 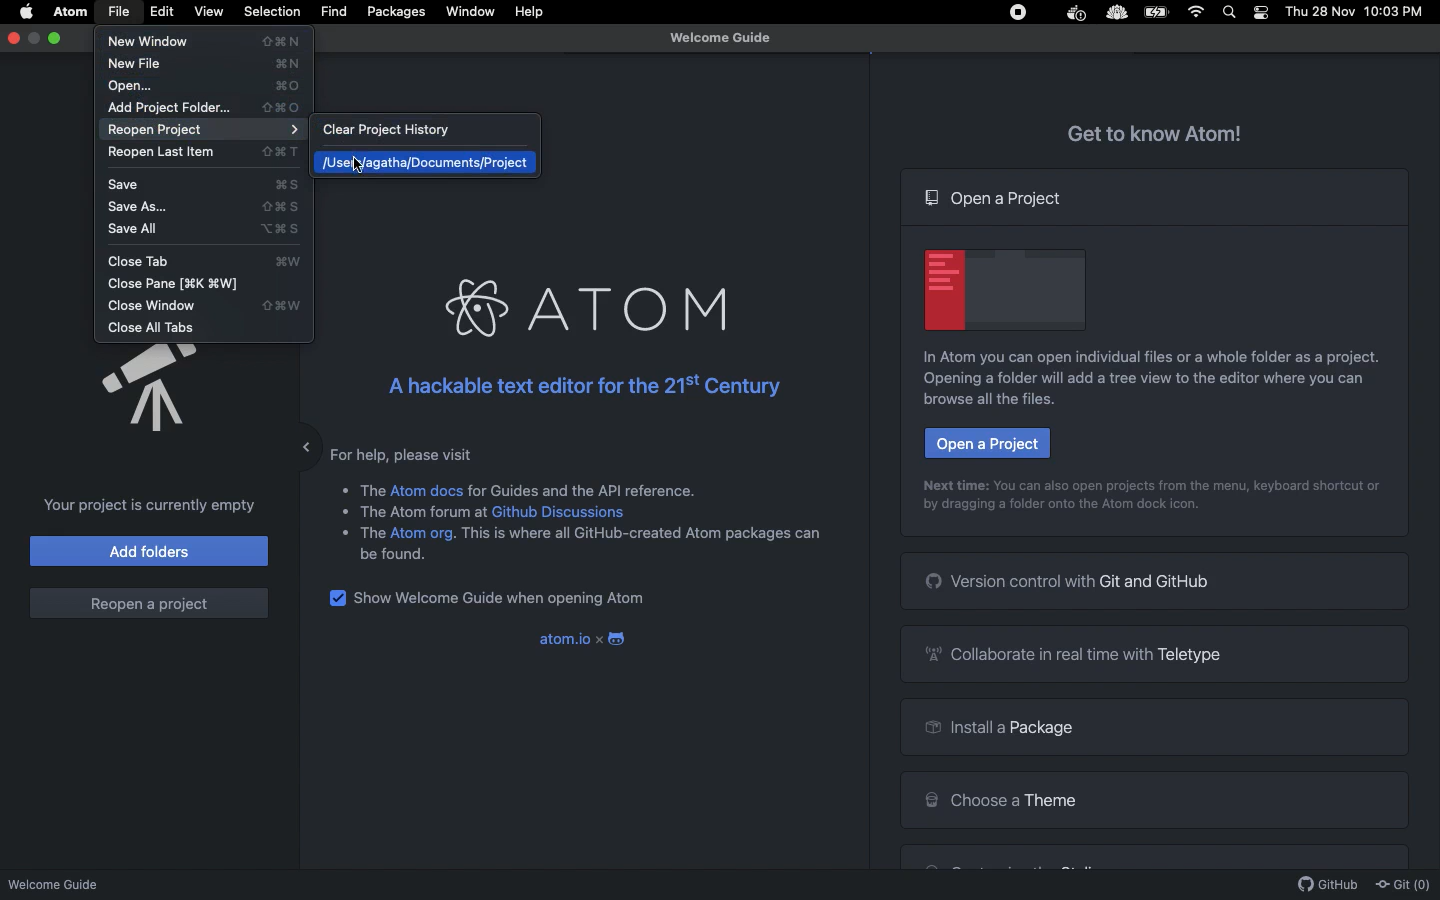 What do you see at coordinates (1021, 15) in the screenshot?
I see `stops` at bounding box center [1021, 15].